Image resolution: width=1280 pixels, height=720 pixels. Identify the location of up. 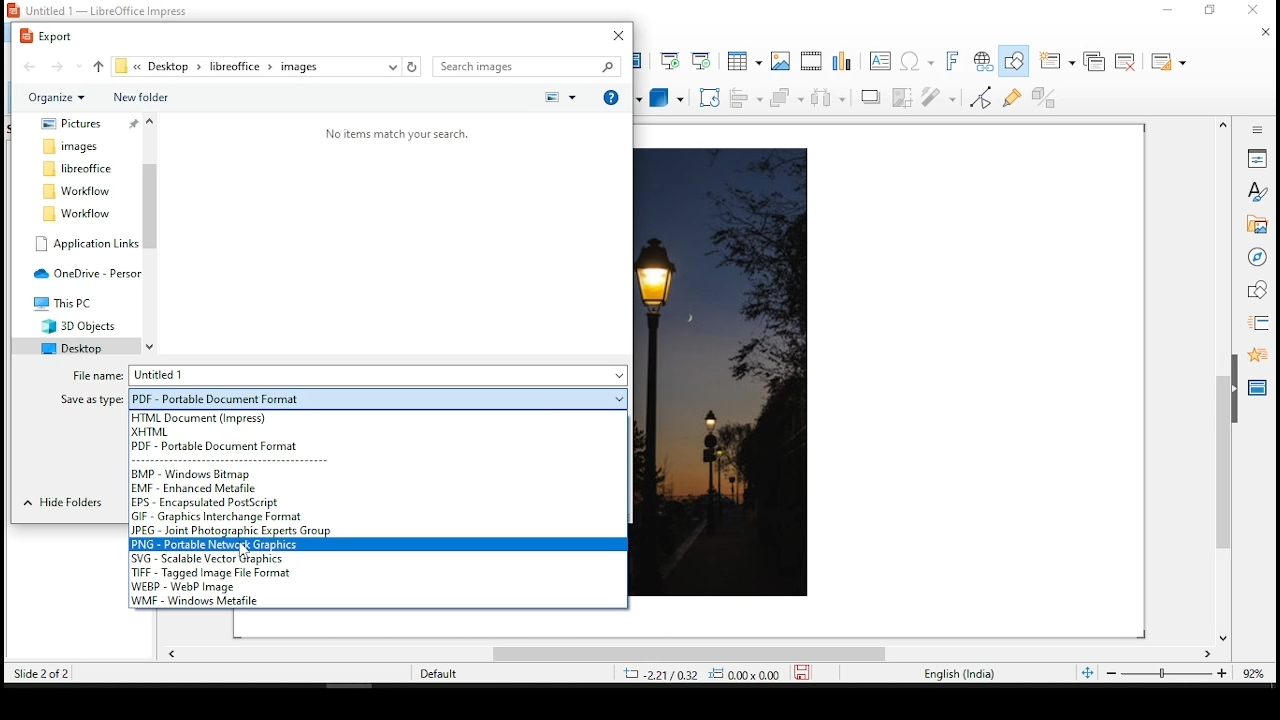
(100, 65).